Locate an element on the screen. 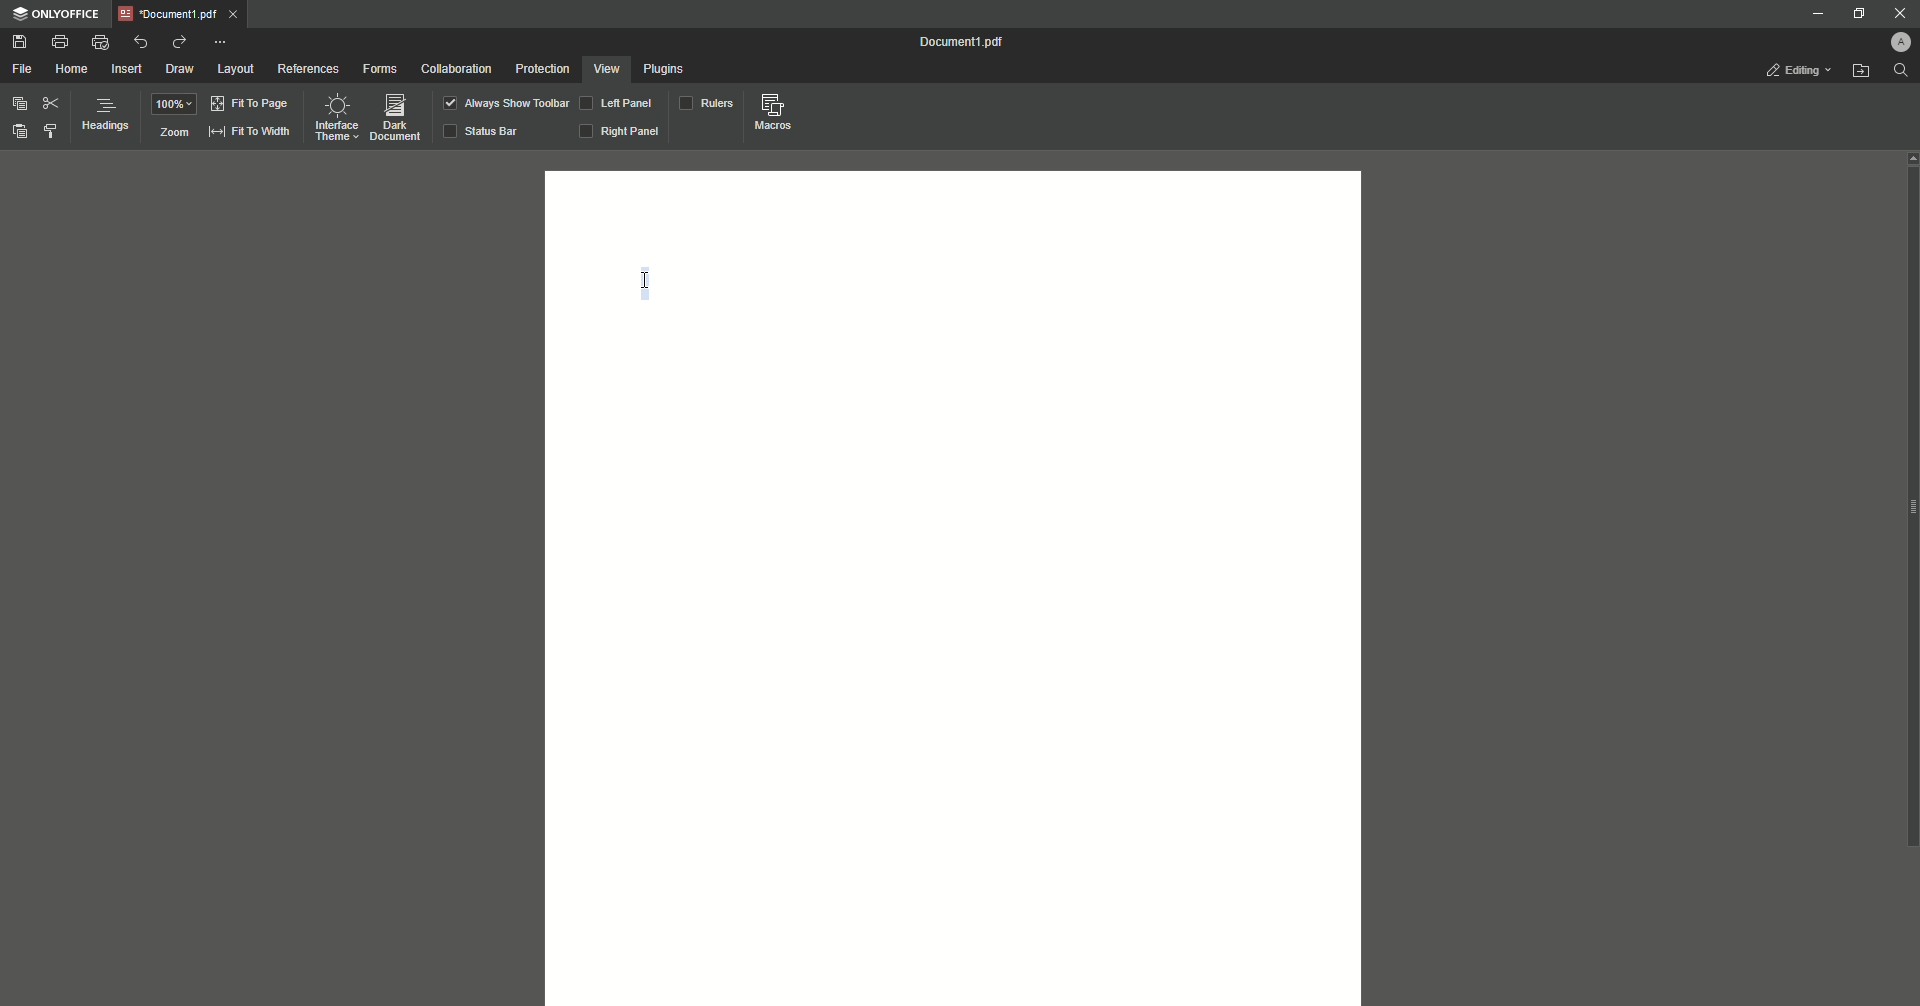 The width and height of the screenshot is (1920, 1006). Show Toolbar is located at coordinates (505, 102).